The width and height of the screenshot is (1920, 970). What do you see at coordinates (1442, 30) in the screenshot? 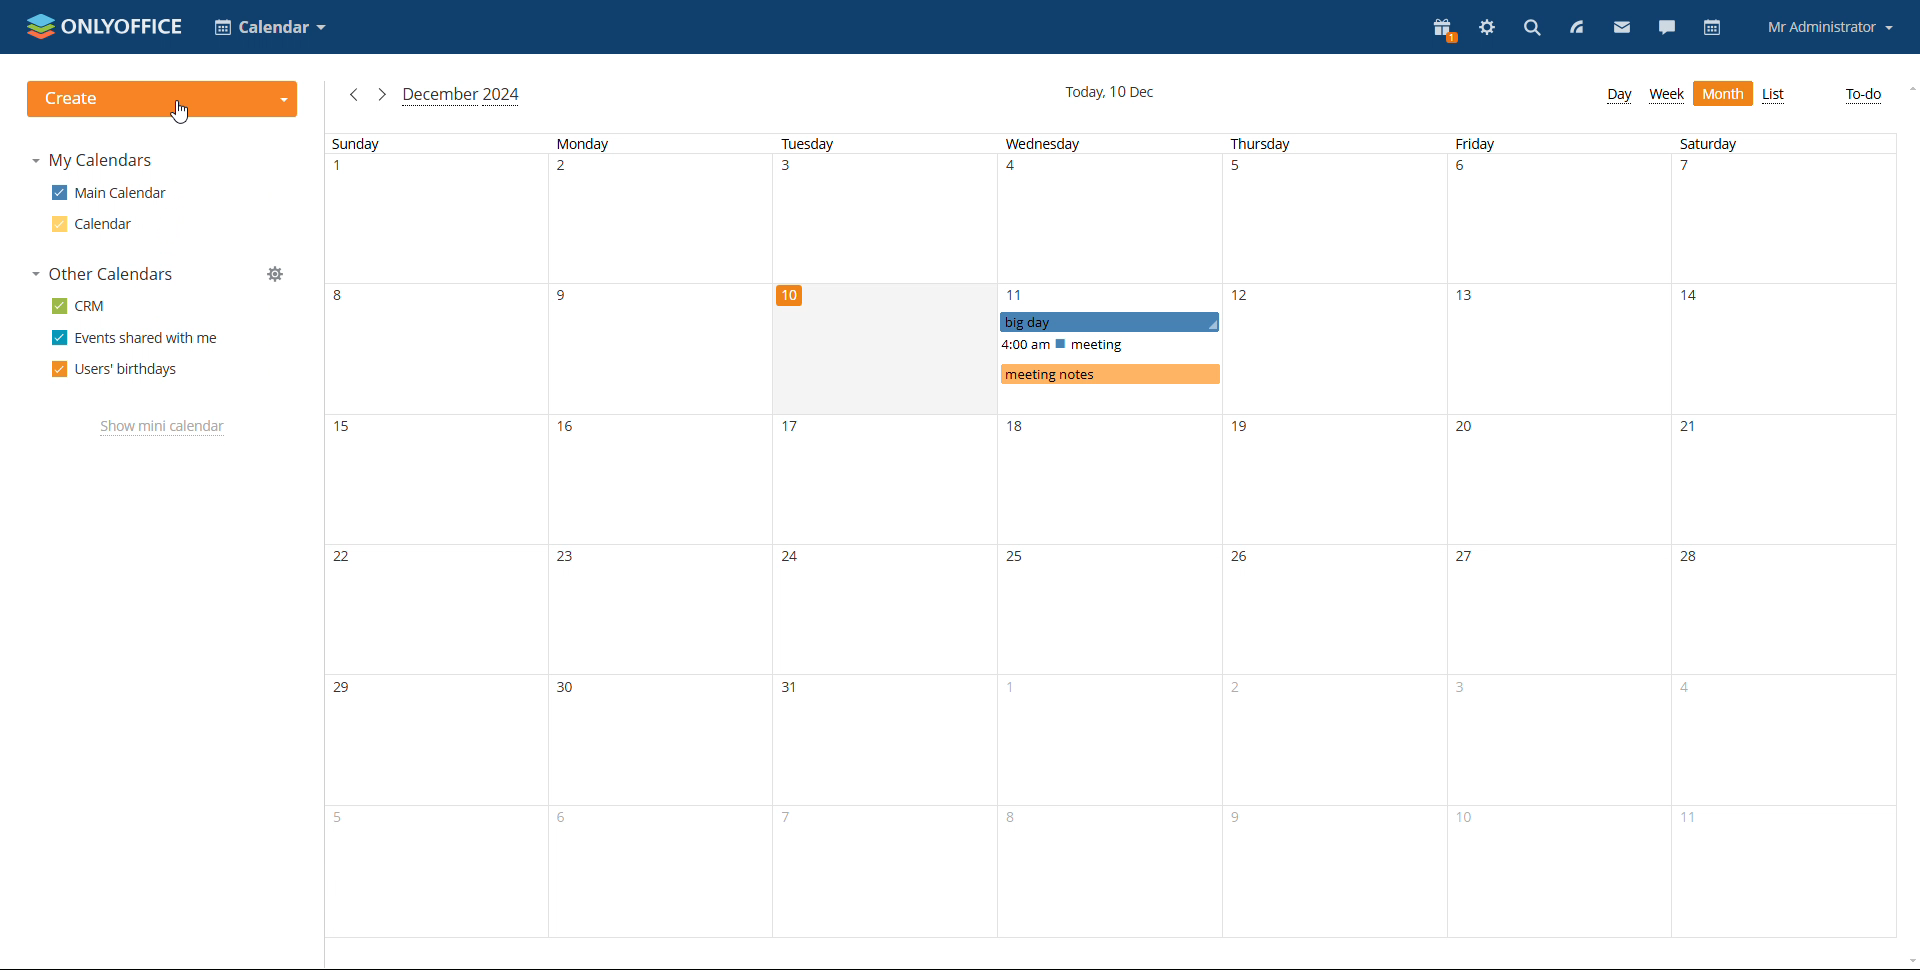
I see `present` at bounding box center [1442, 30].